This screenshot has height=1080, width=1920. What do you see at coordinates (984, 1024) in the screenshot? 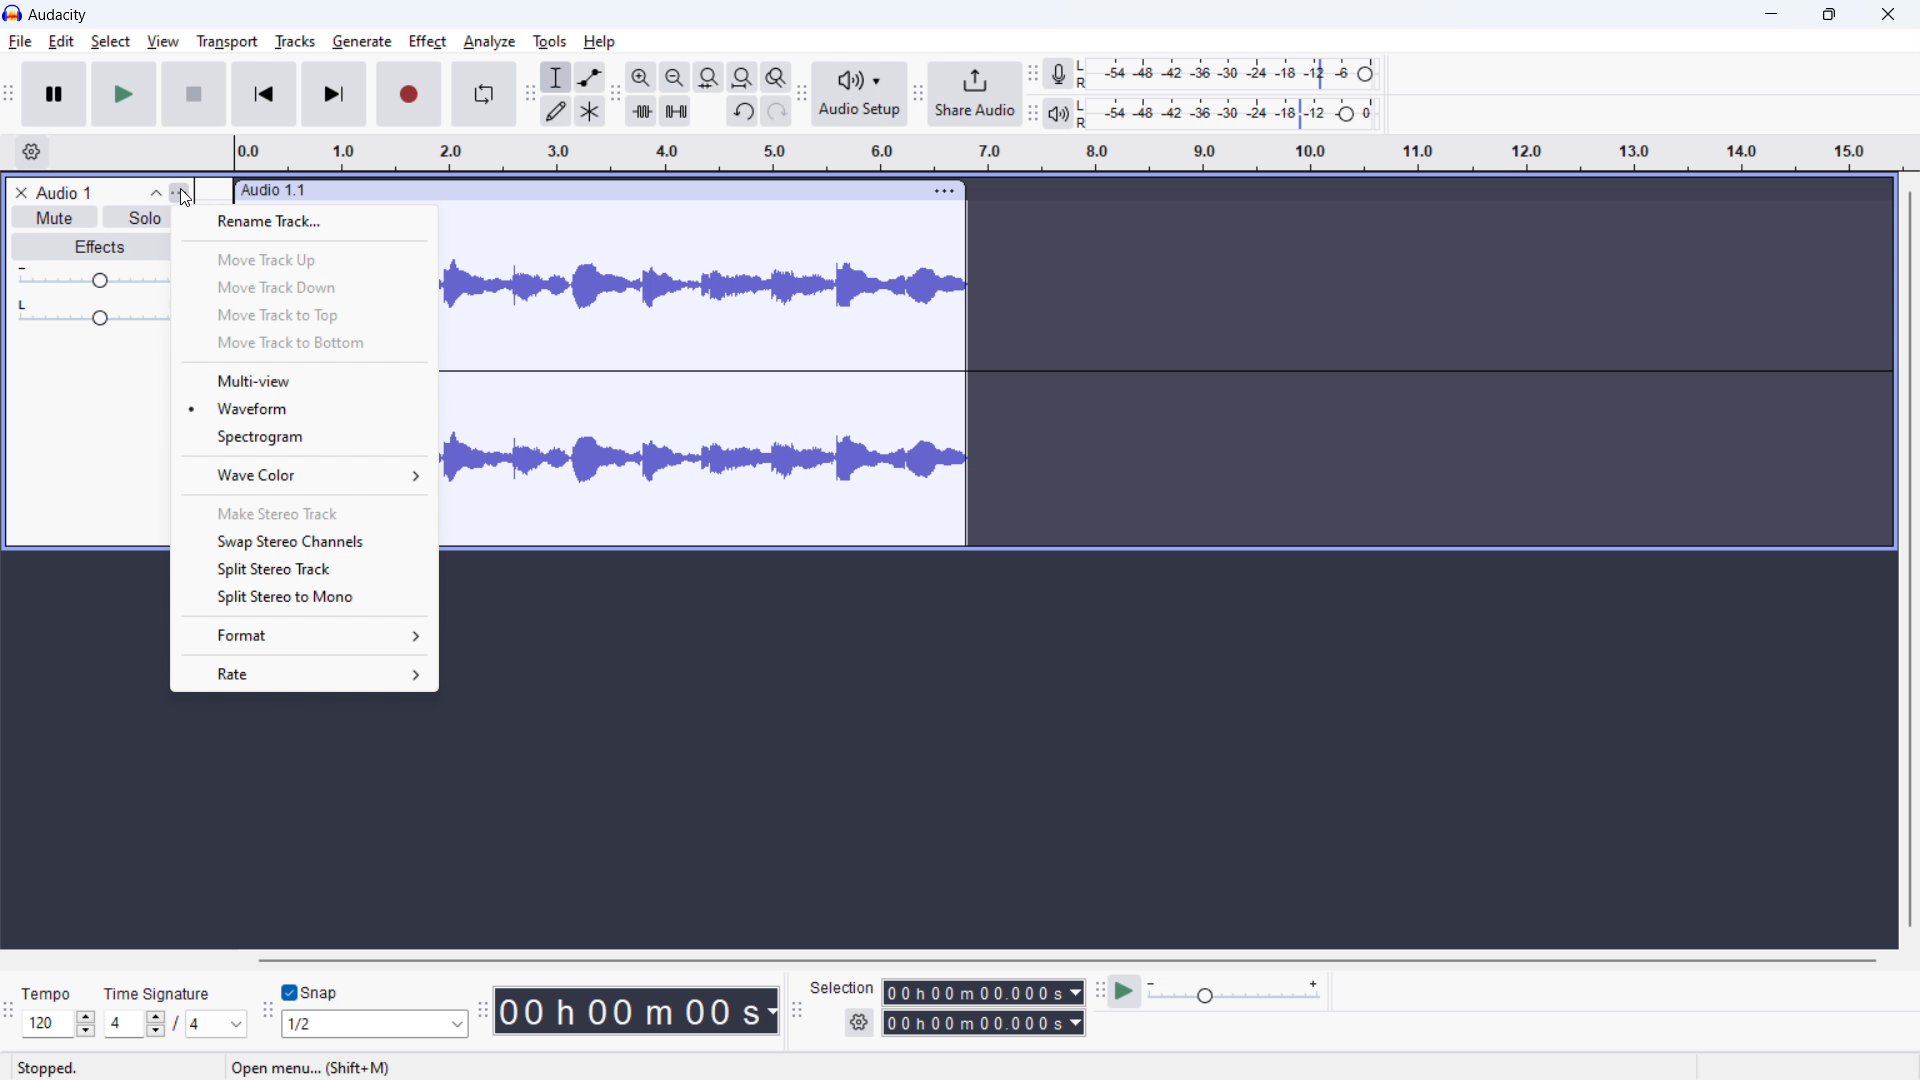
I see `end time` at bounding box center [984, 1024].